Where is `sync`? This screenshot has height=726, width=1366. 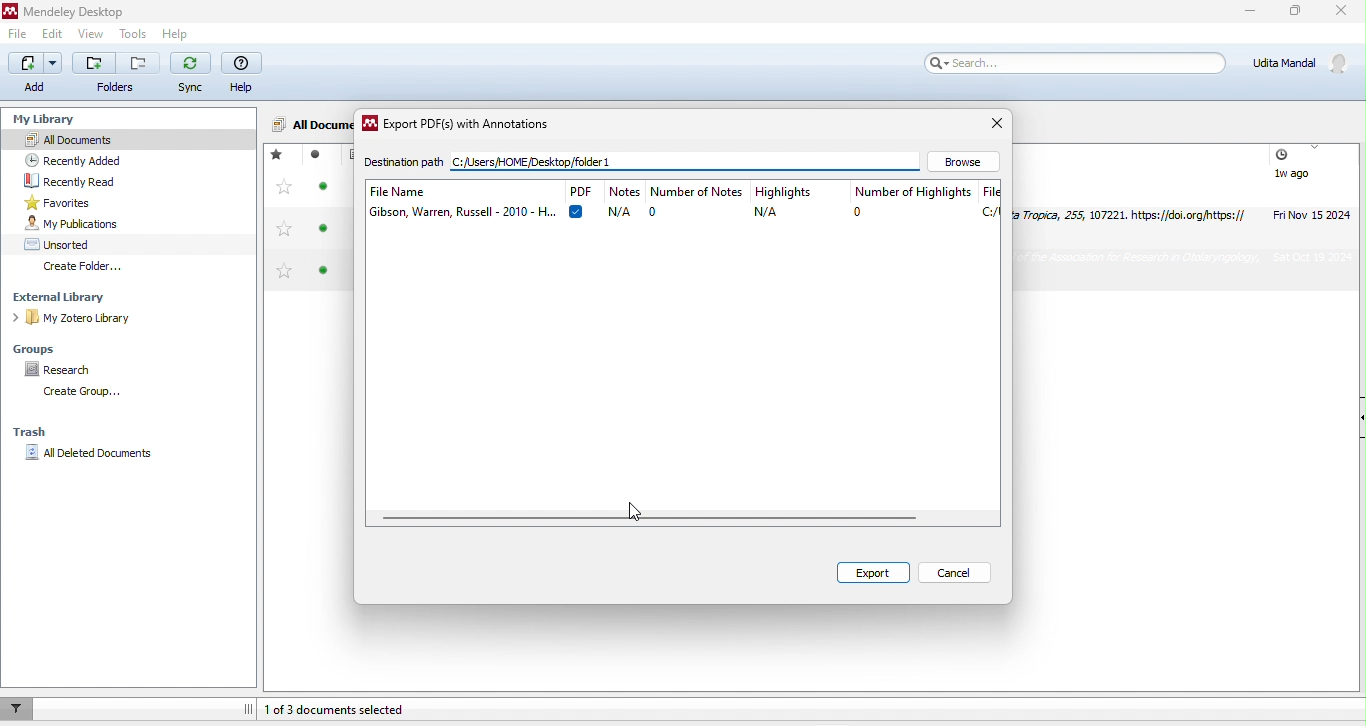 sync is located at coordinates (192, 76).